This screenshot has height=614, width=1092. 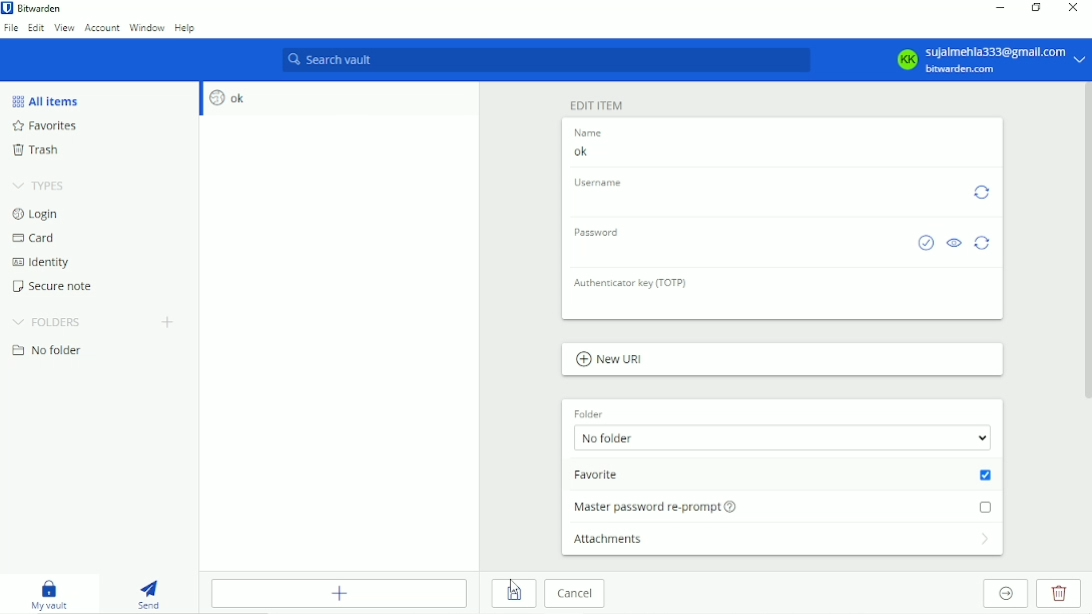 I want to click on ok, so click(x=231, y=97).